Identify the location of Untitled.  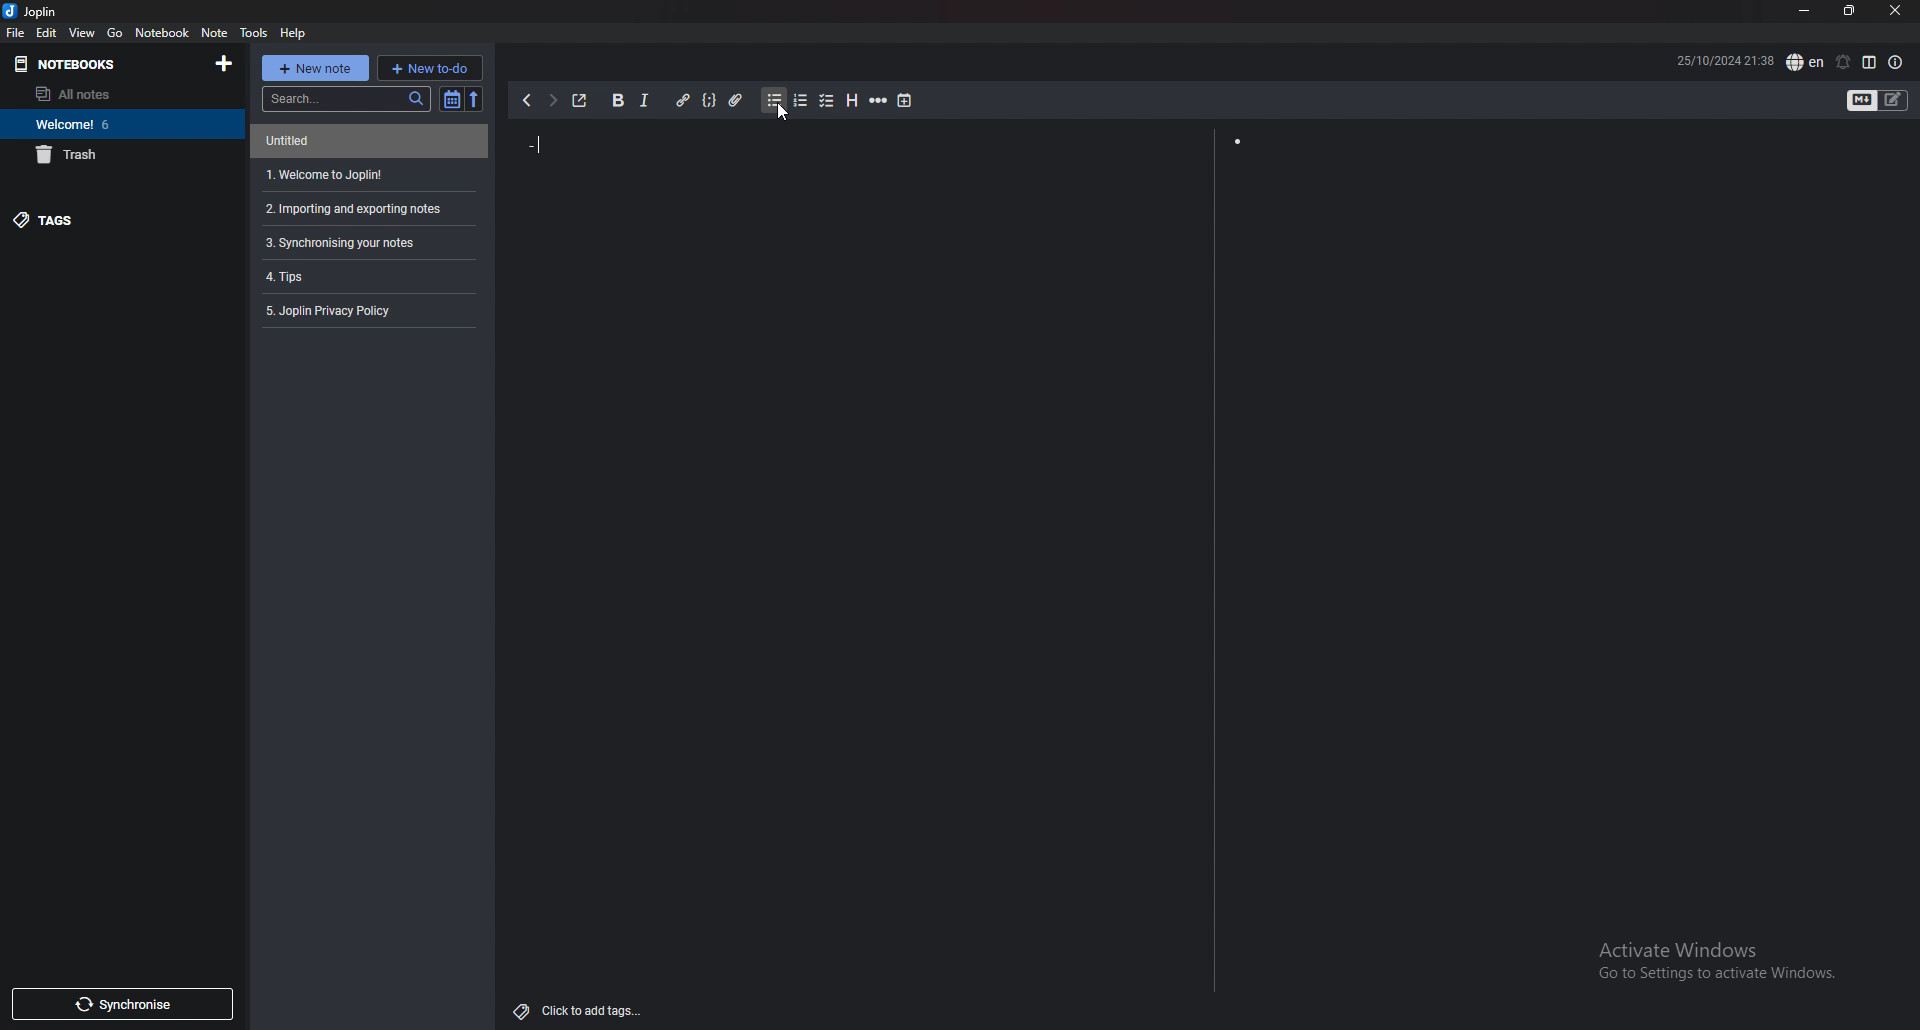
(306, 141).